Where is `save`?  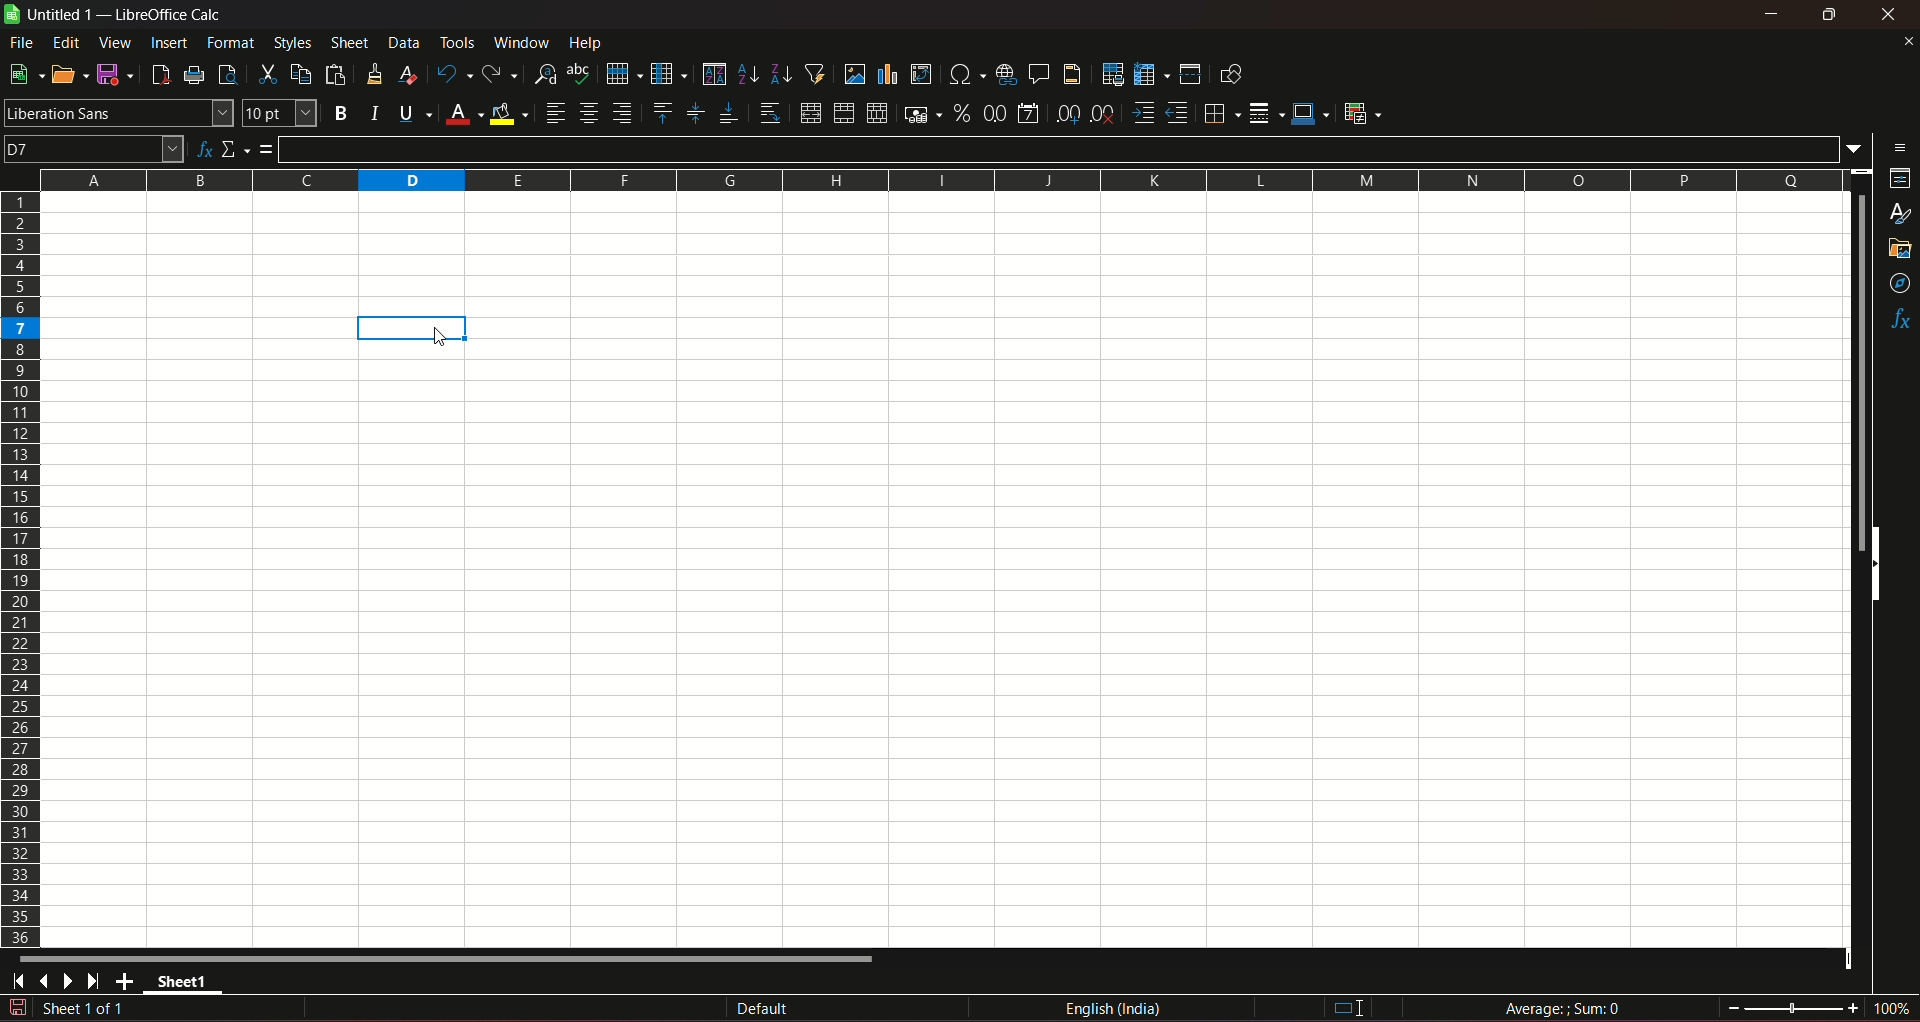
save is located at coordinates (111, 73).